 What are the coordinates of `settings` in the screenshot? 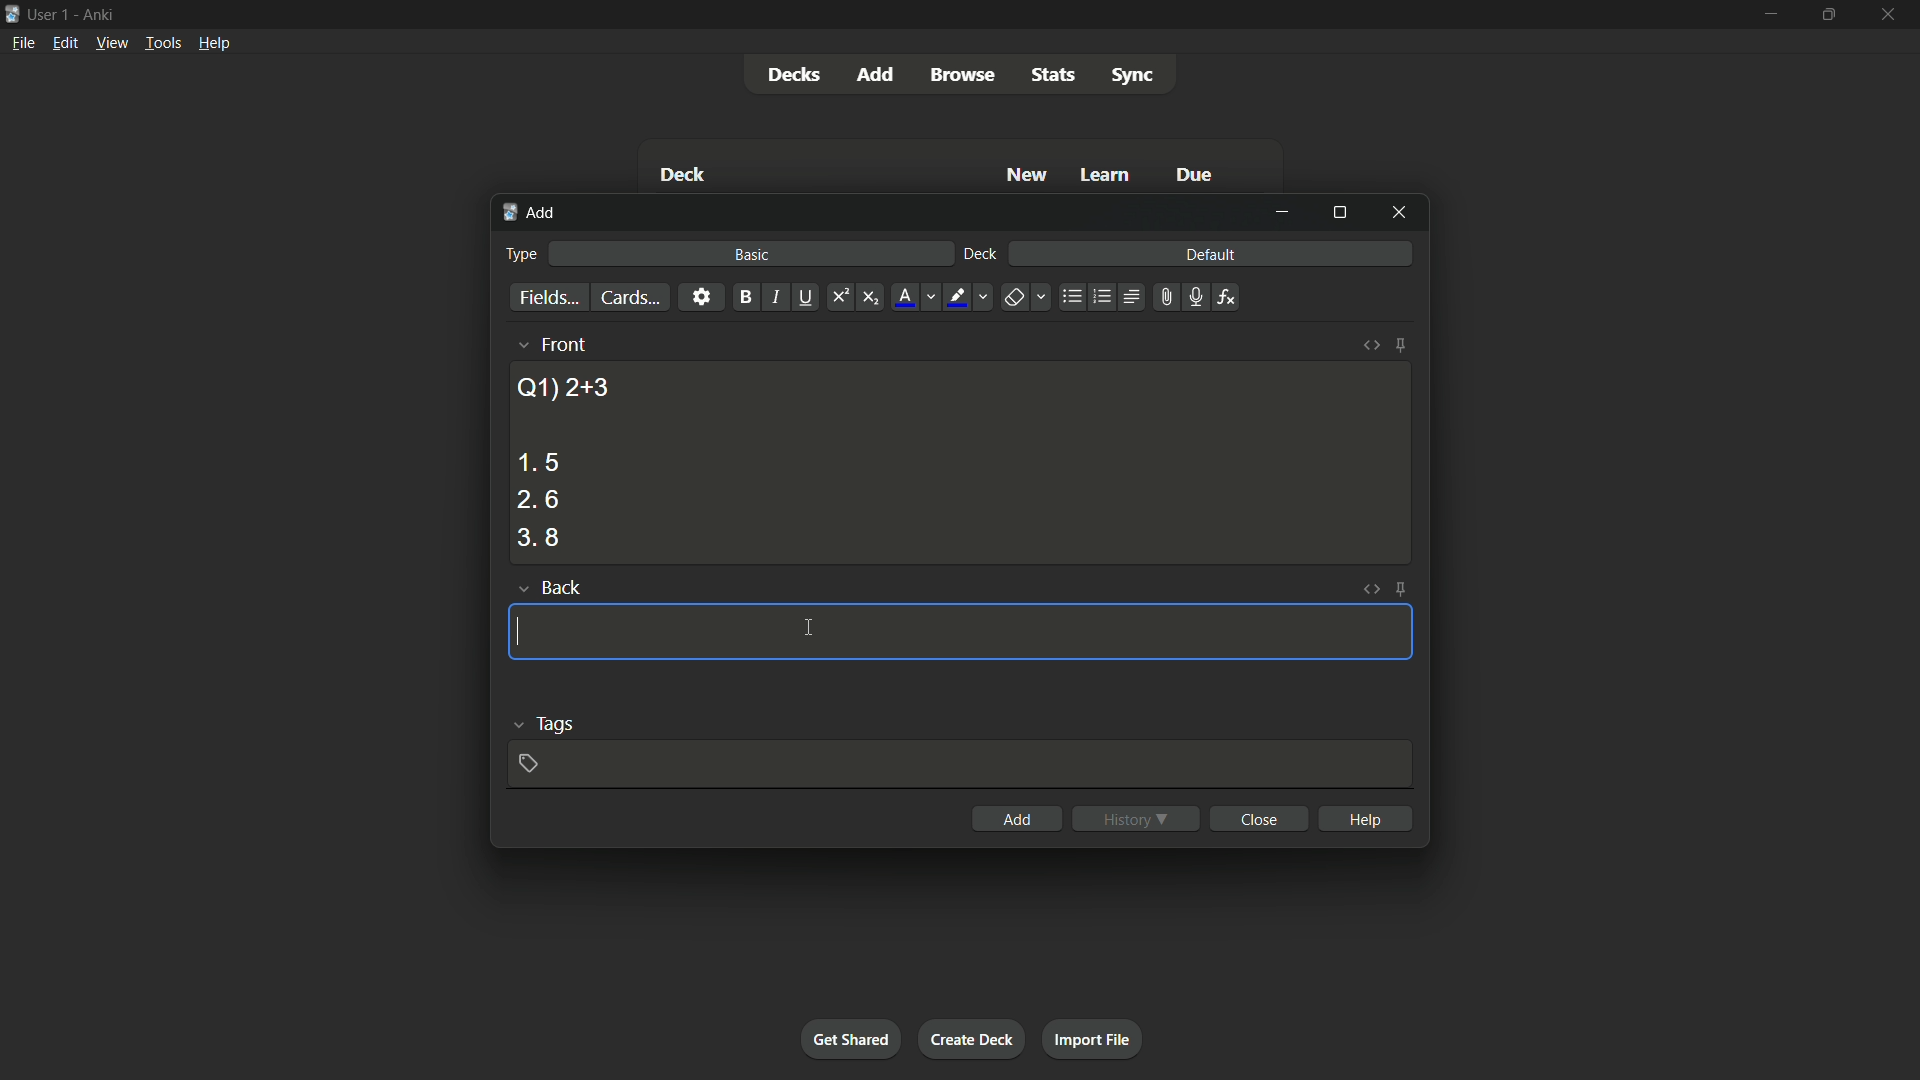 It's located at (701, 296).